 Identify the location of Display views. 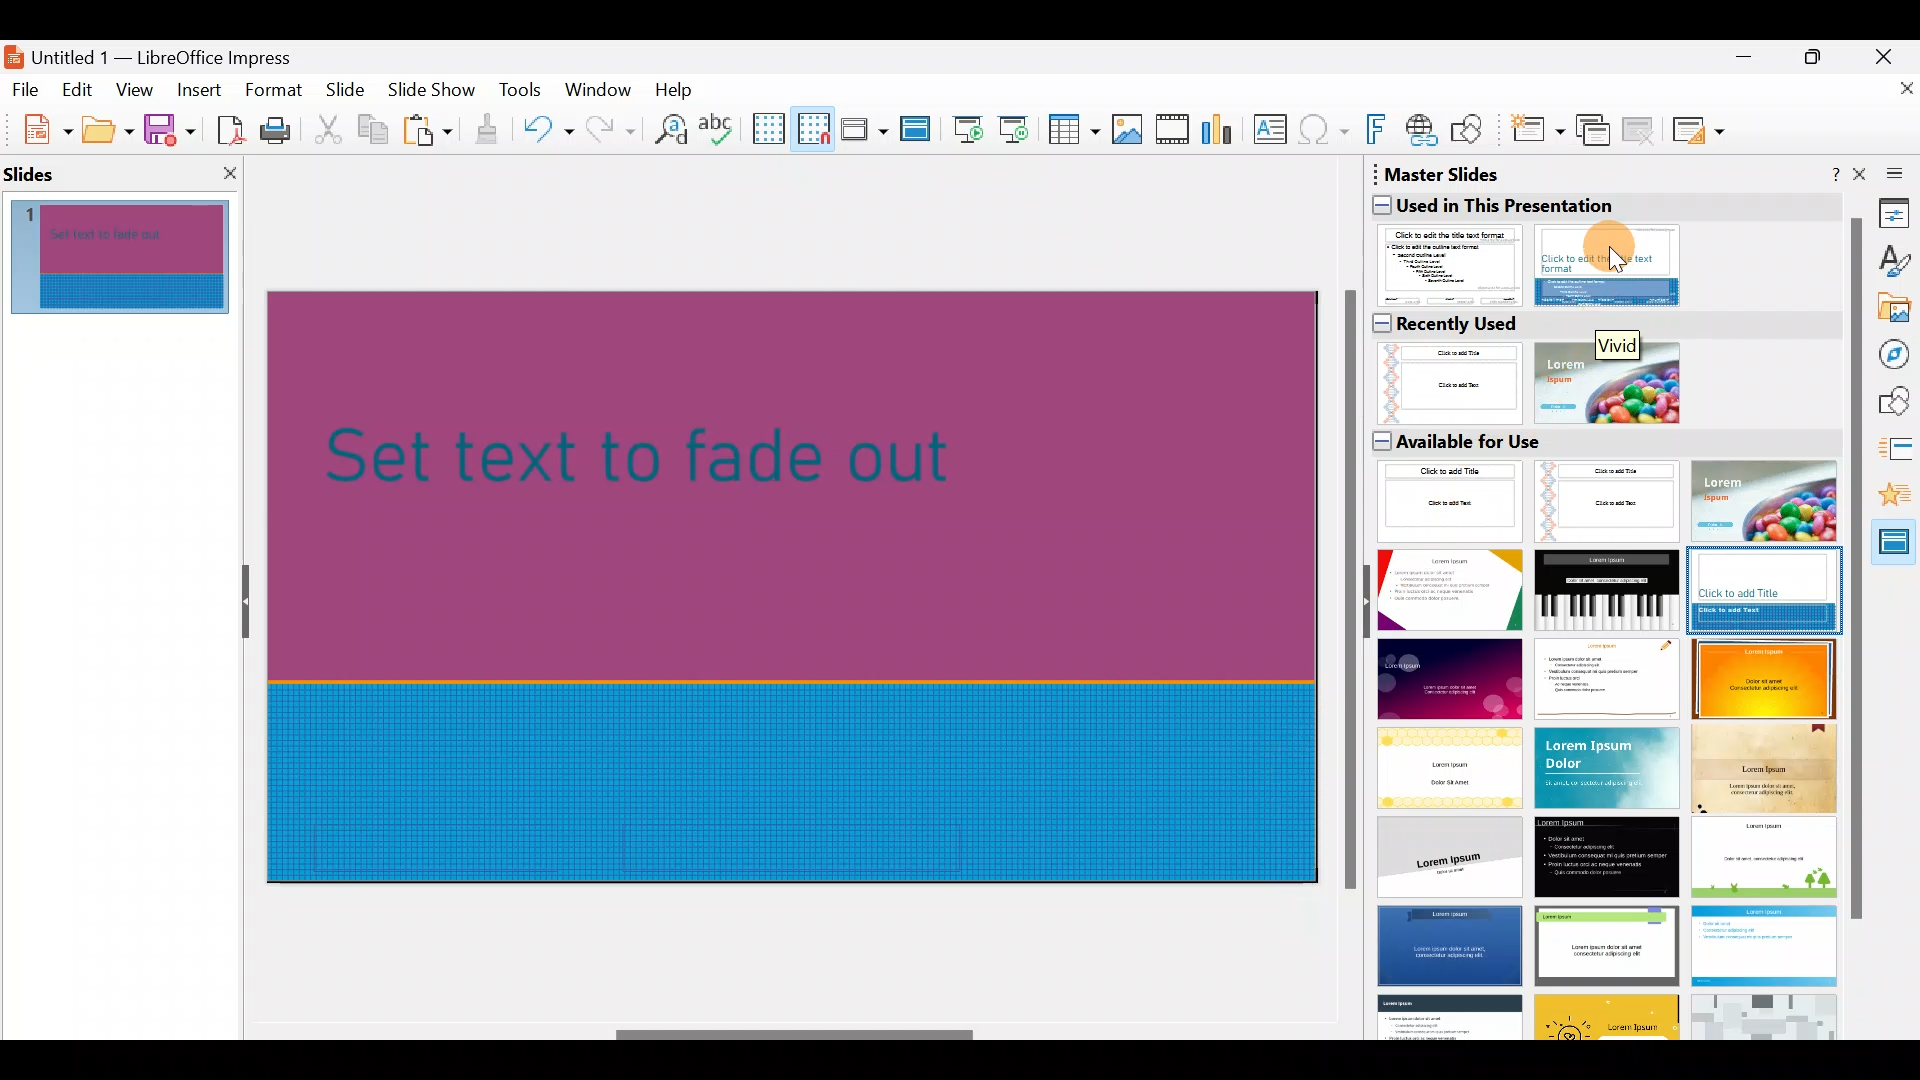
(863, 128).